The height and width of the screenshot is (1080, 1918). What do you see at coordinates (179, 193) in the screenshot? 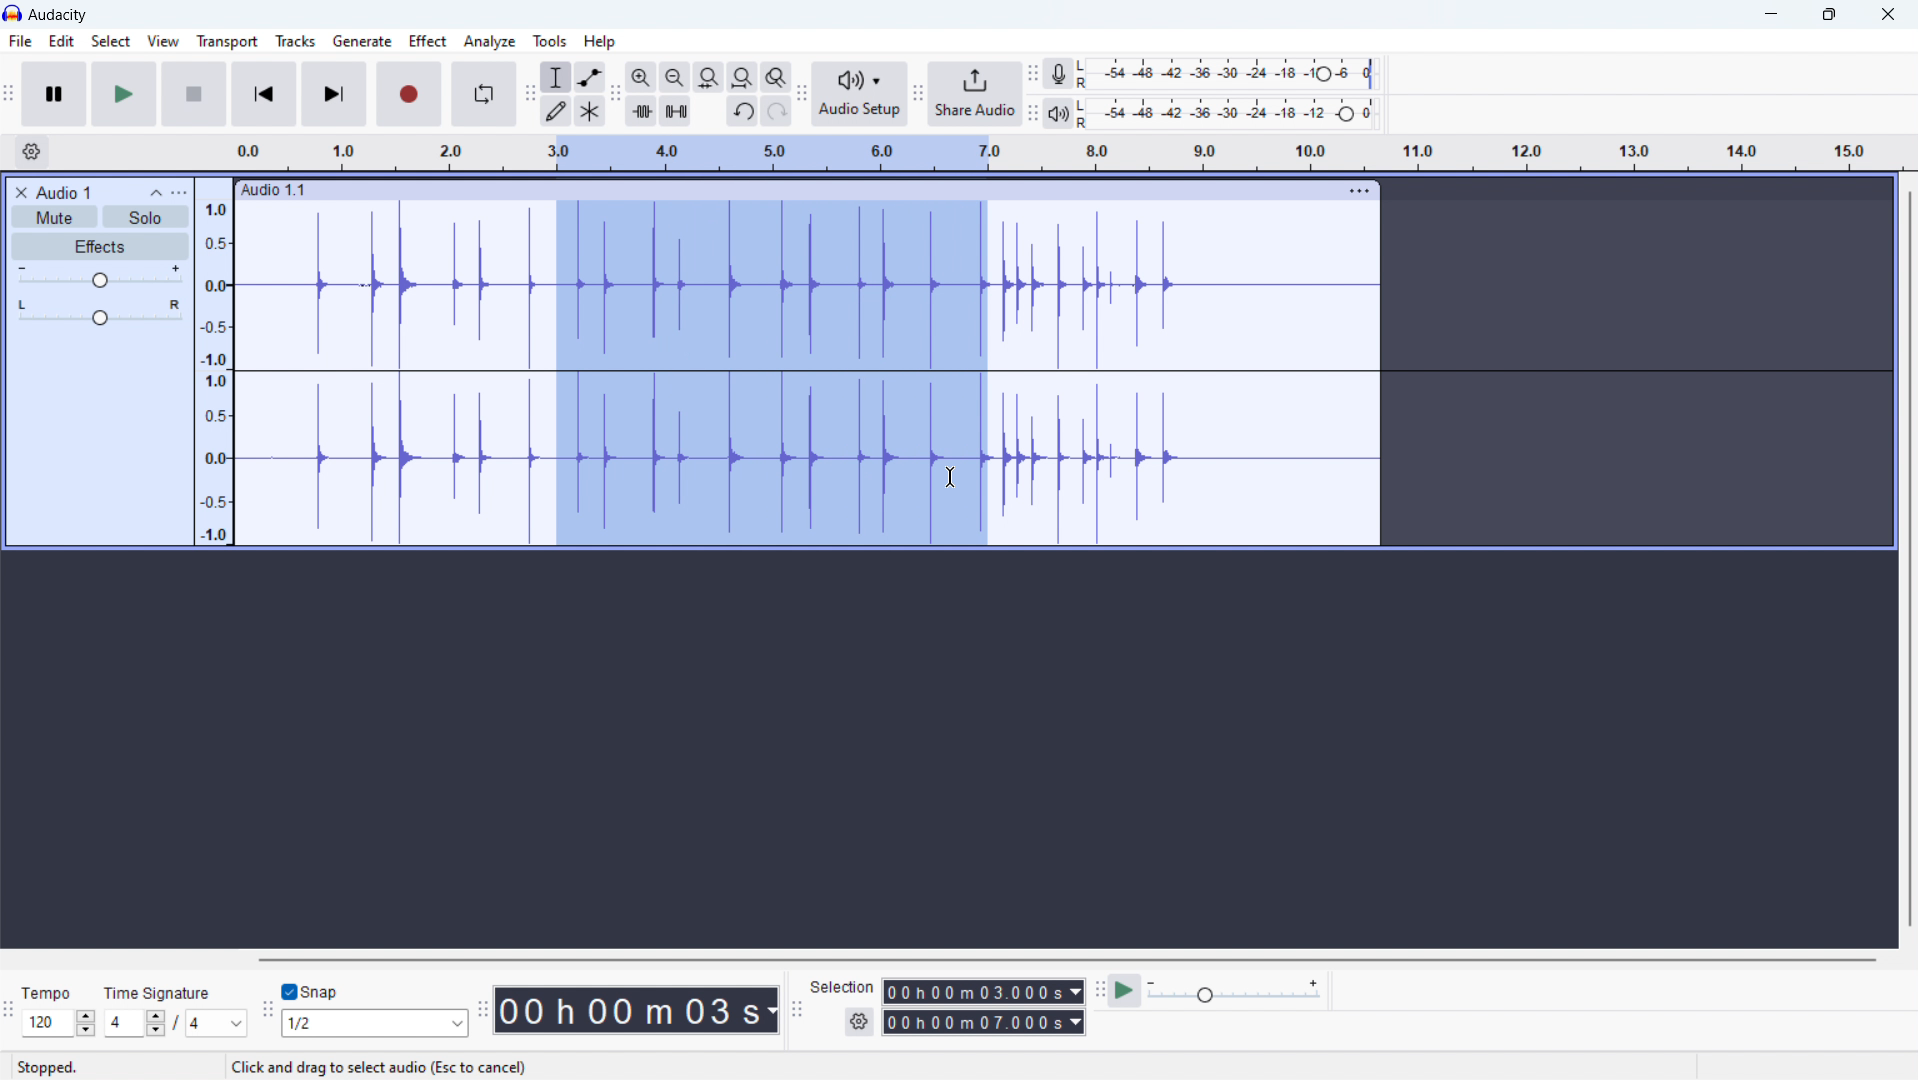
I see `view menu` at bounding box center [179, 193].